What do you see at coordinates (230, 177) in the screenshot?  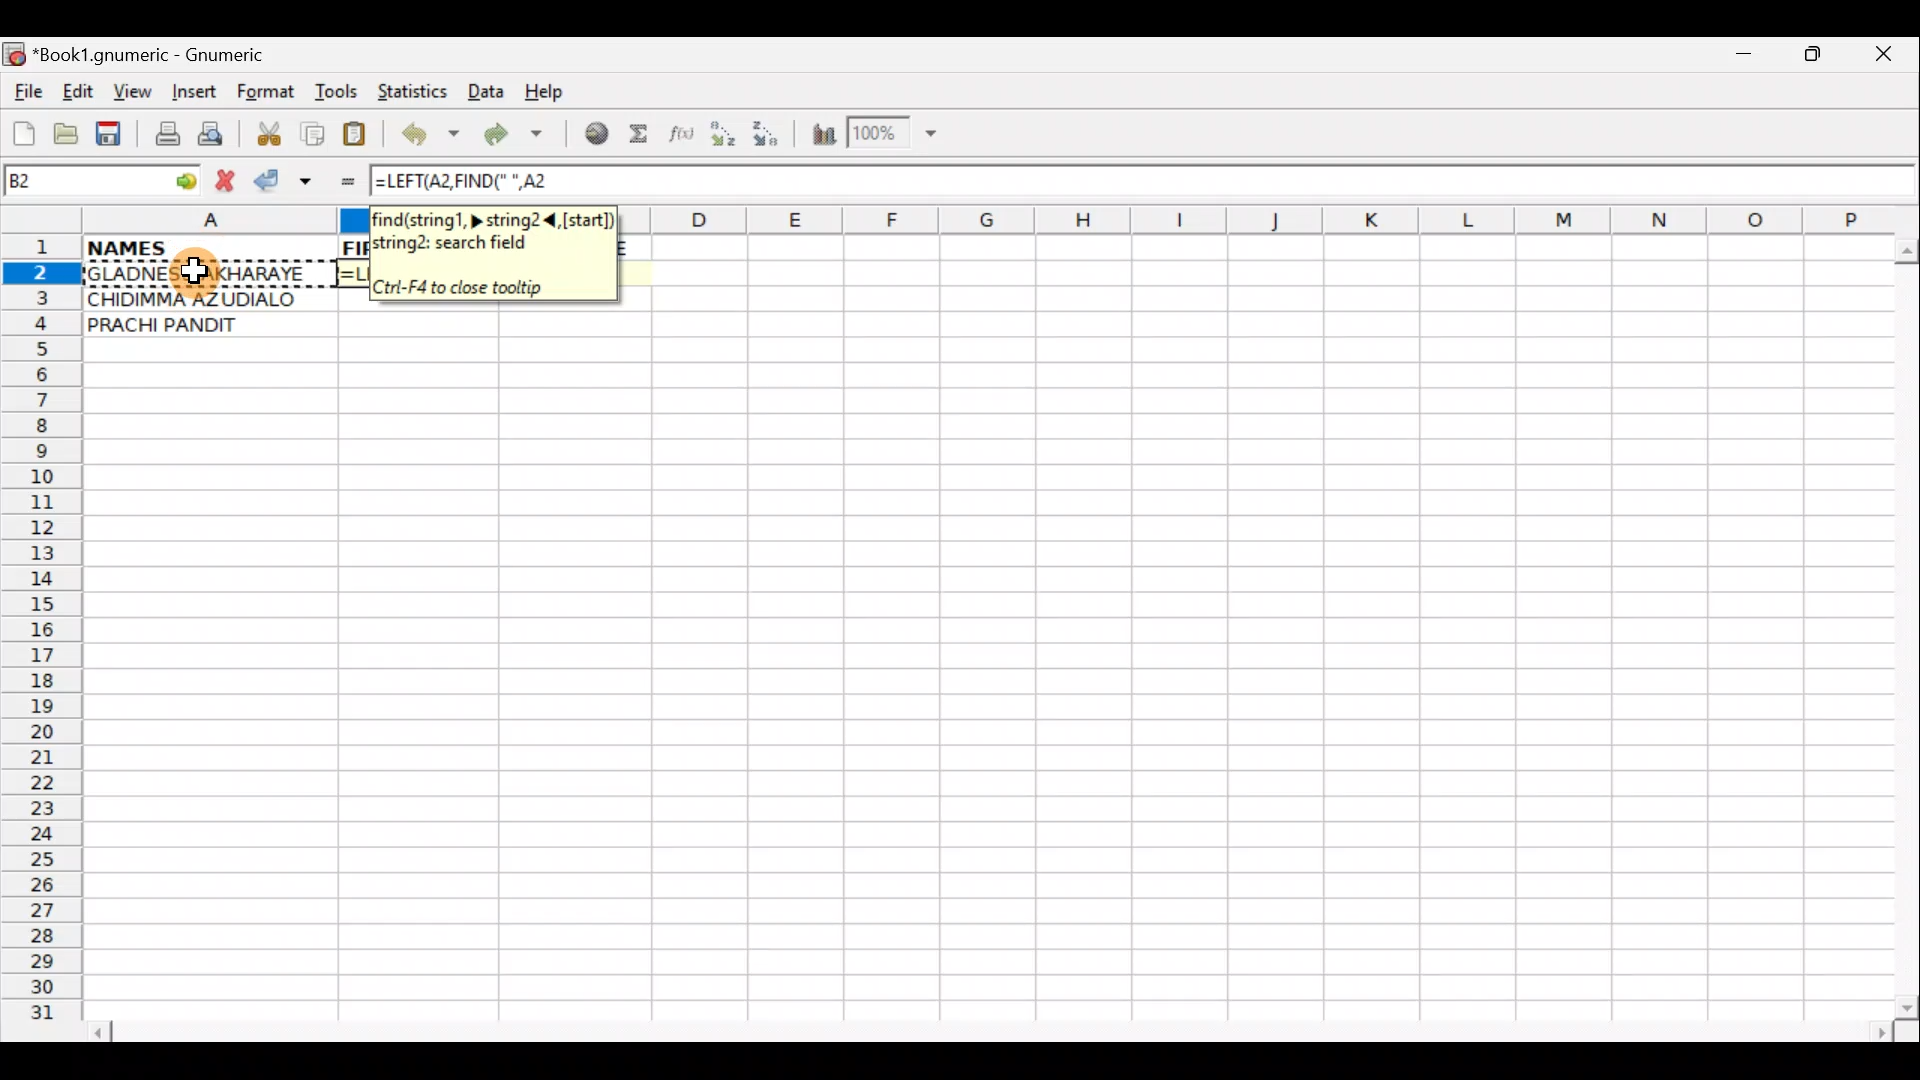 I see `Cancel change` at bounding box center [230, 177].